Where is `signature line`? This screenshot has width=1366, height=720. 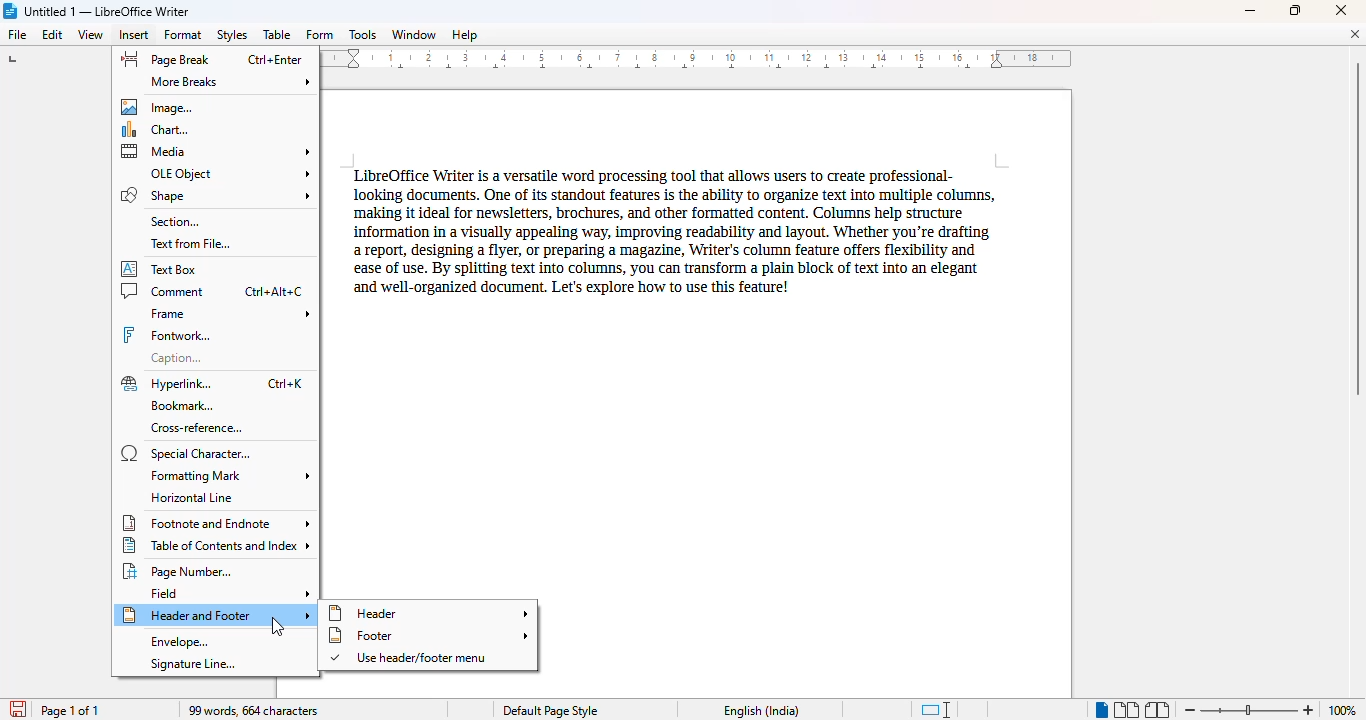 signature line is located at coordinates (192, 664).